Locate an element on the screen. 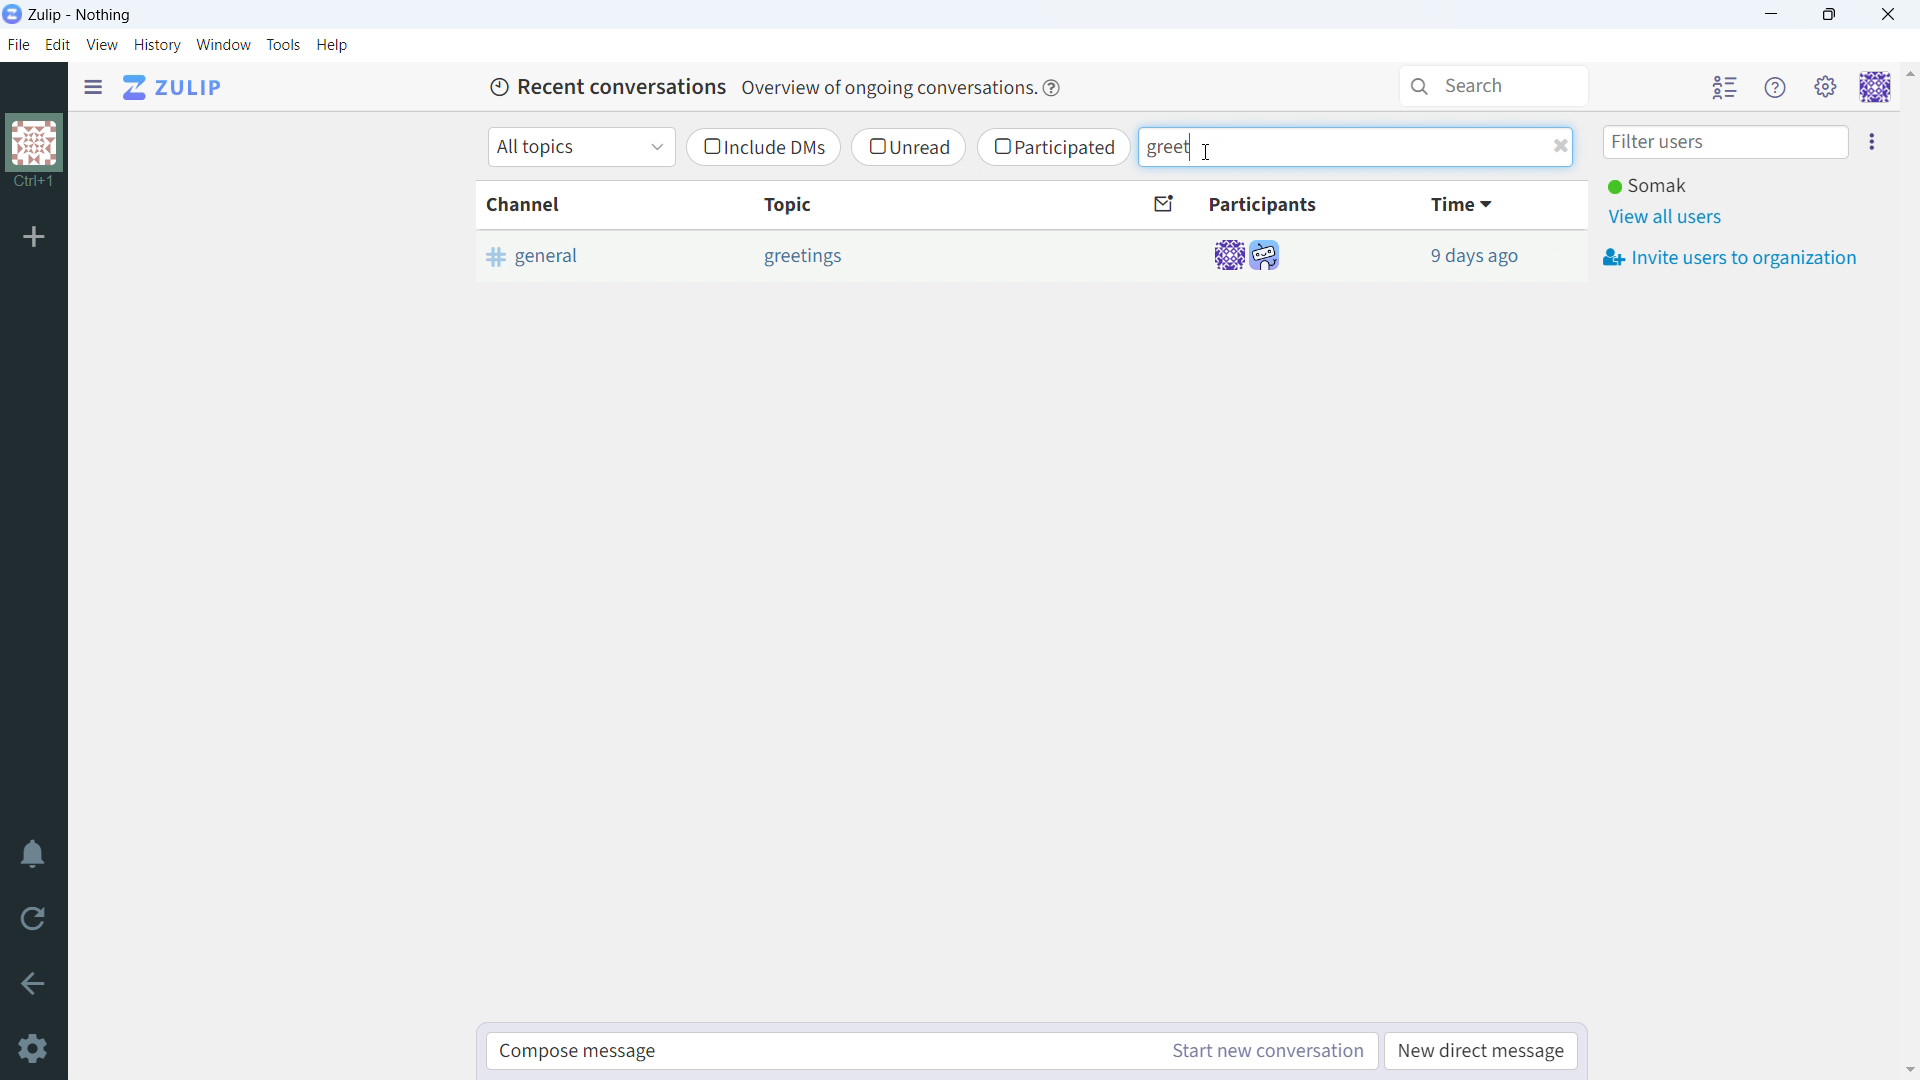 The image size is (1920, 1080). main menu is located at coordinates (1828, 88).